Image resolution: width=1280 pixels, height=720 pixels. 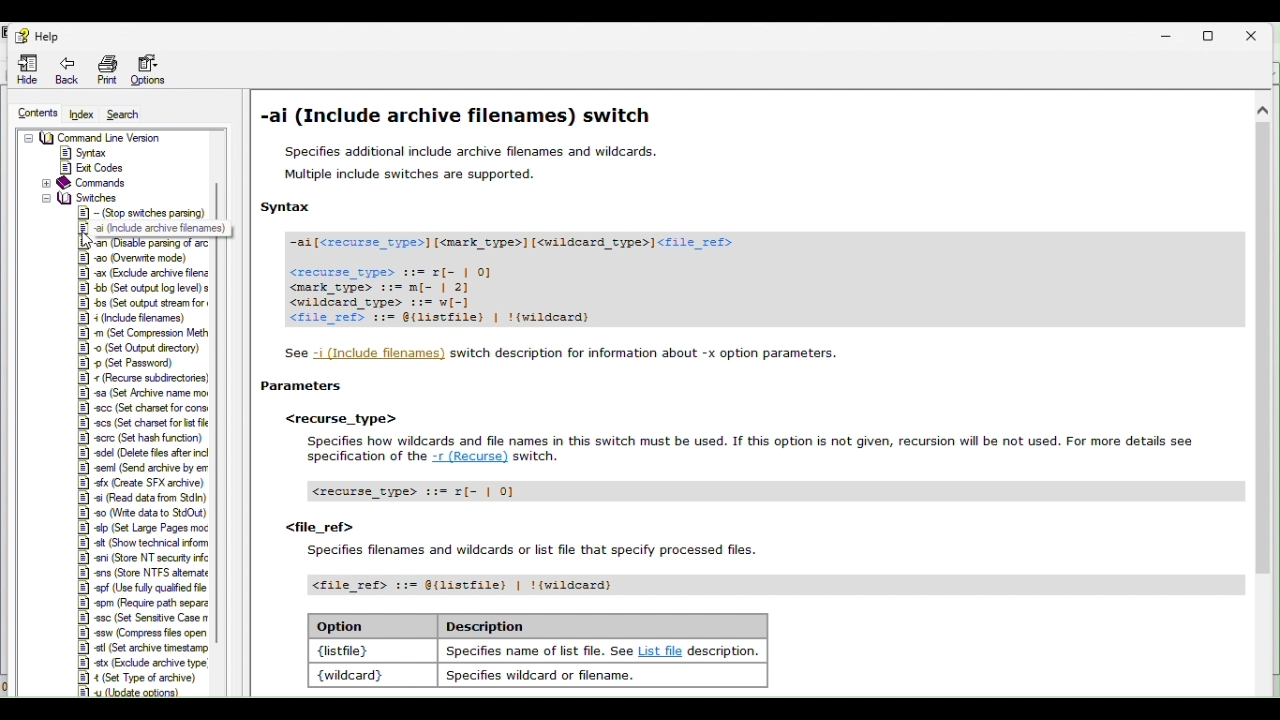 What do you see at coordinates (746, 392) in the screenshot?
I see `Archive File names` at bounding box center [746, 392].